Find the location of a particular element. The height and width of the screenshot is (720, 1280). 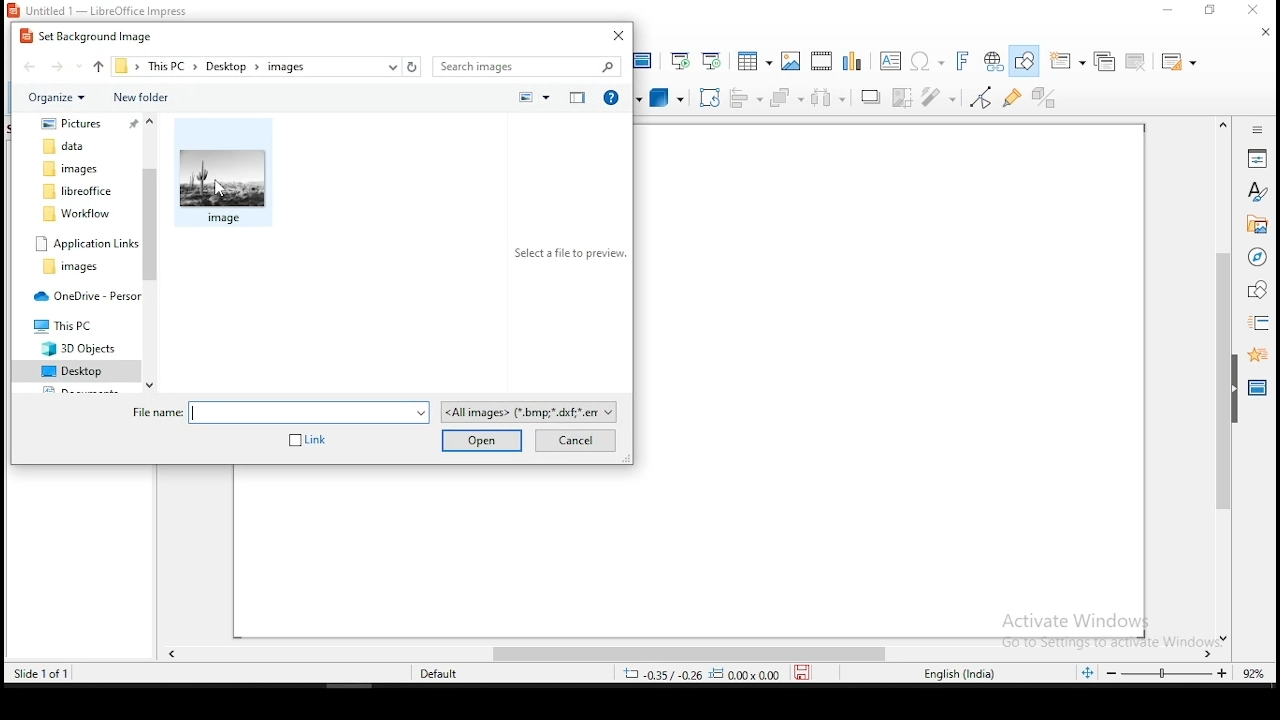

3D objects is located at coordinates (82, 348).